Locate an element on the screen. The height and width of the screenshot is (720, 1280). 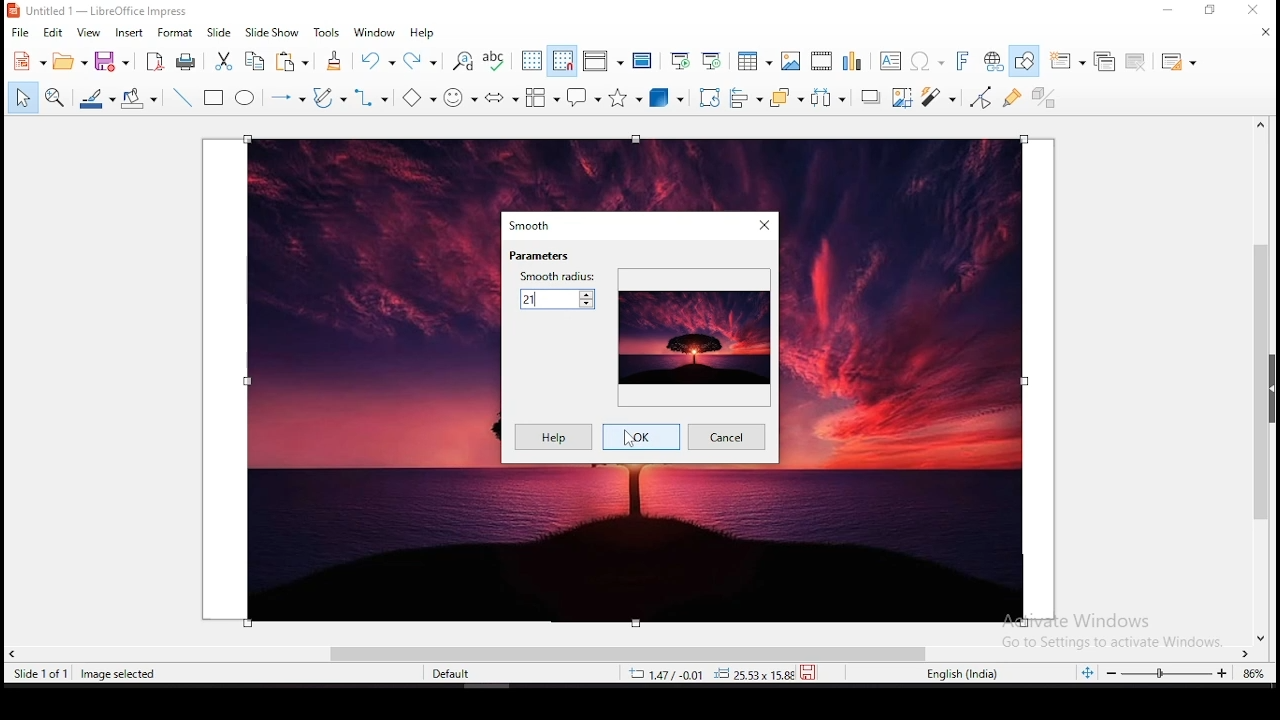
preview is located at coordinates (693, 335).